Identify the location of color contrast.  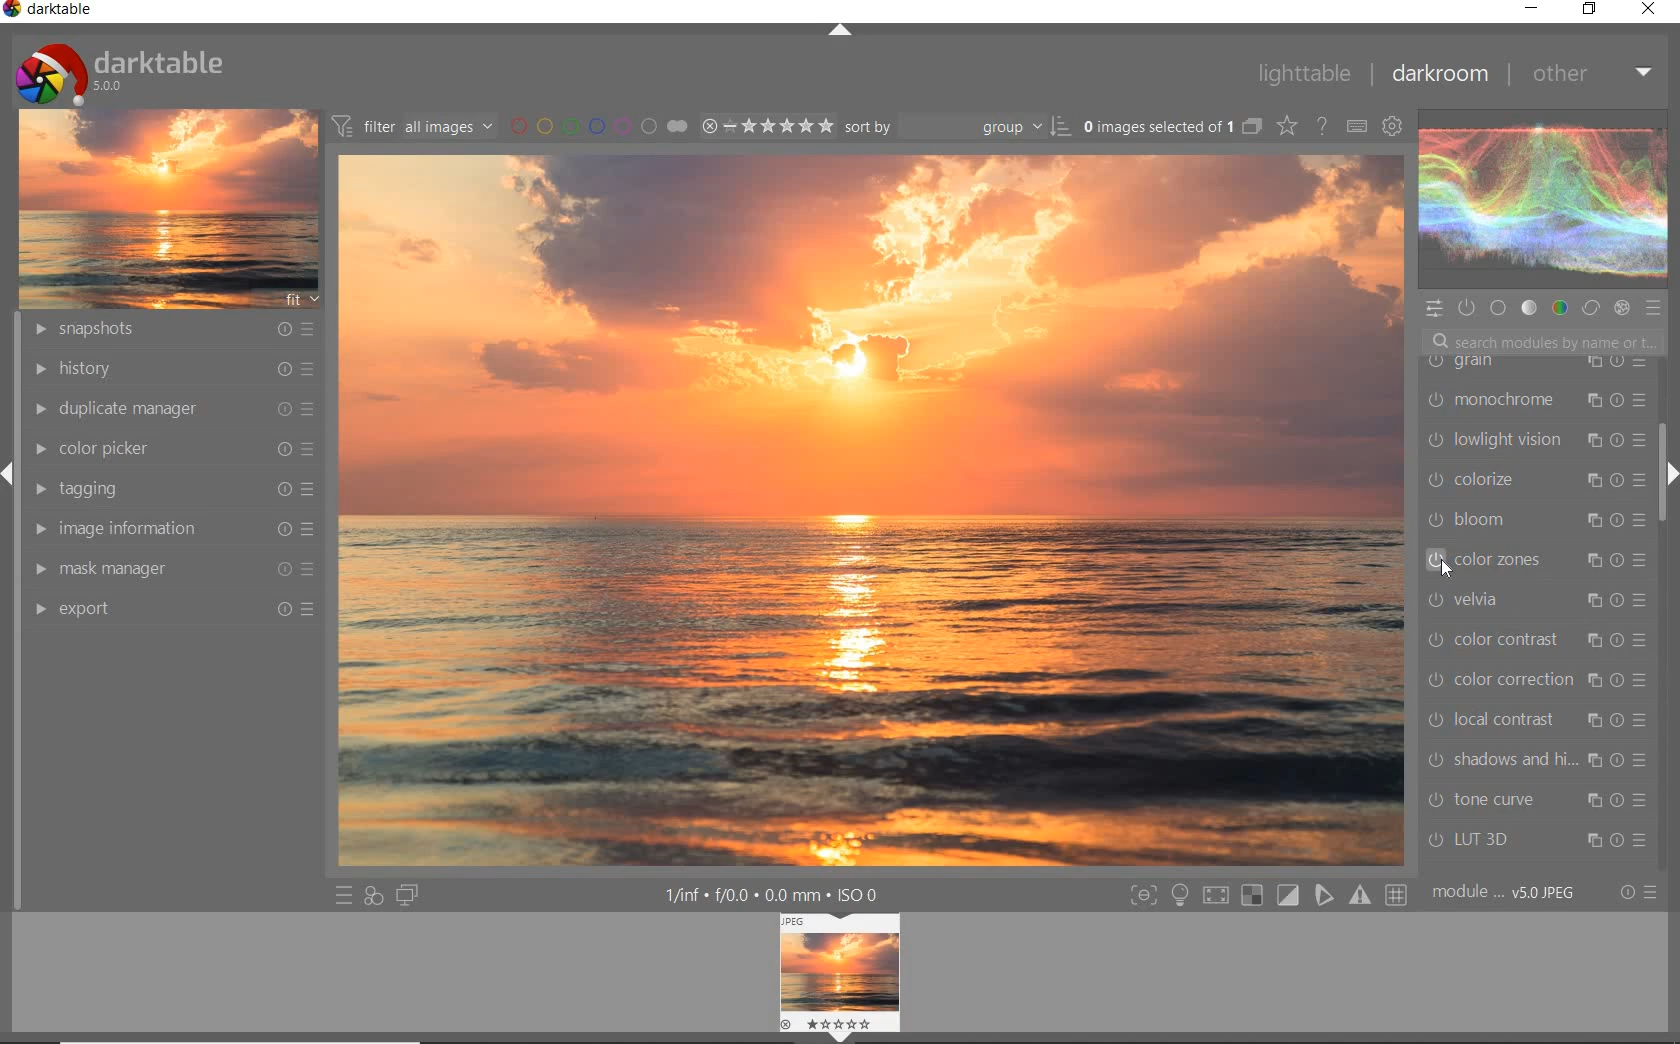
(1536, 641).